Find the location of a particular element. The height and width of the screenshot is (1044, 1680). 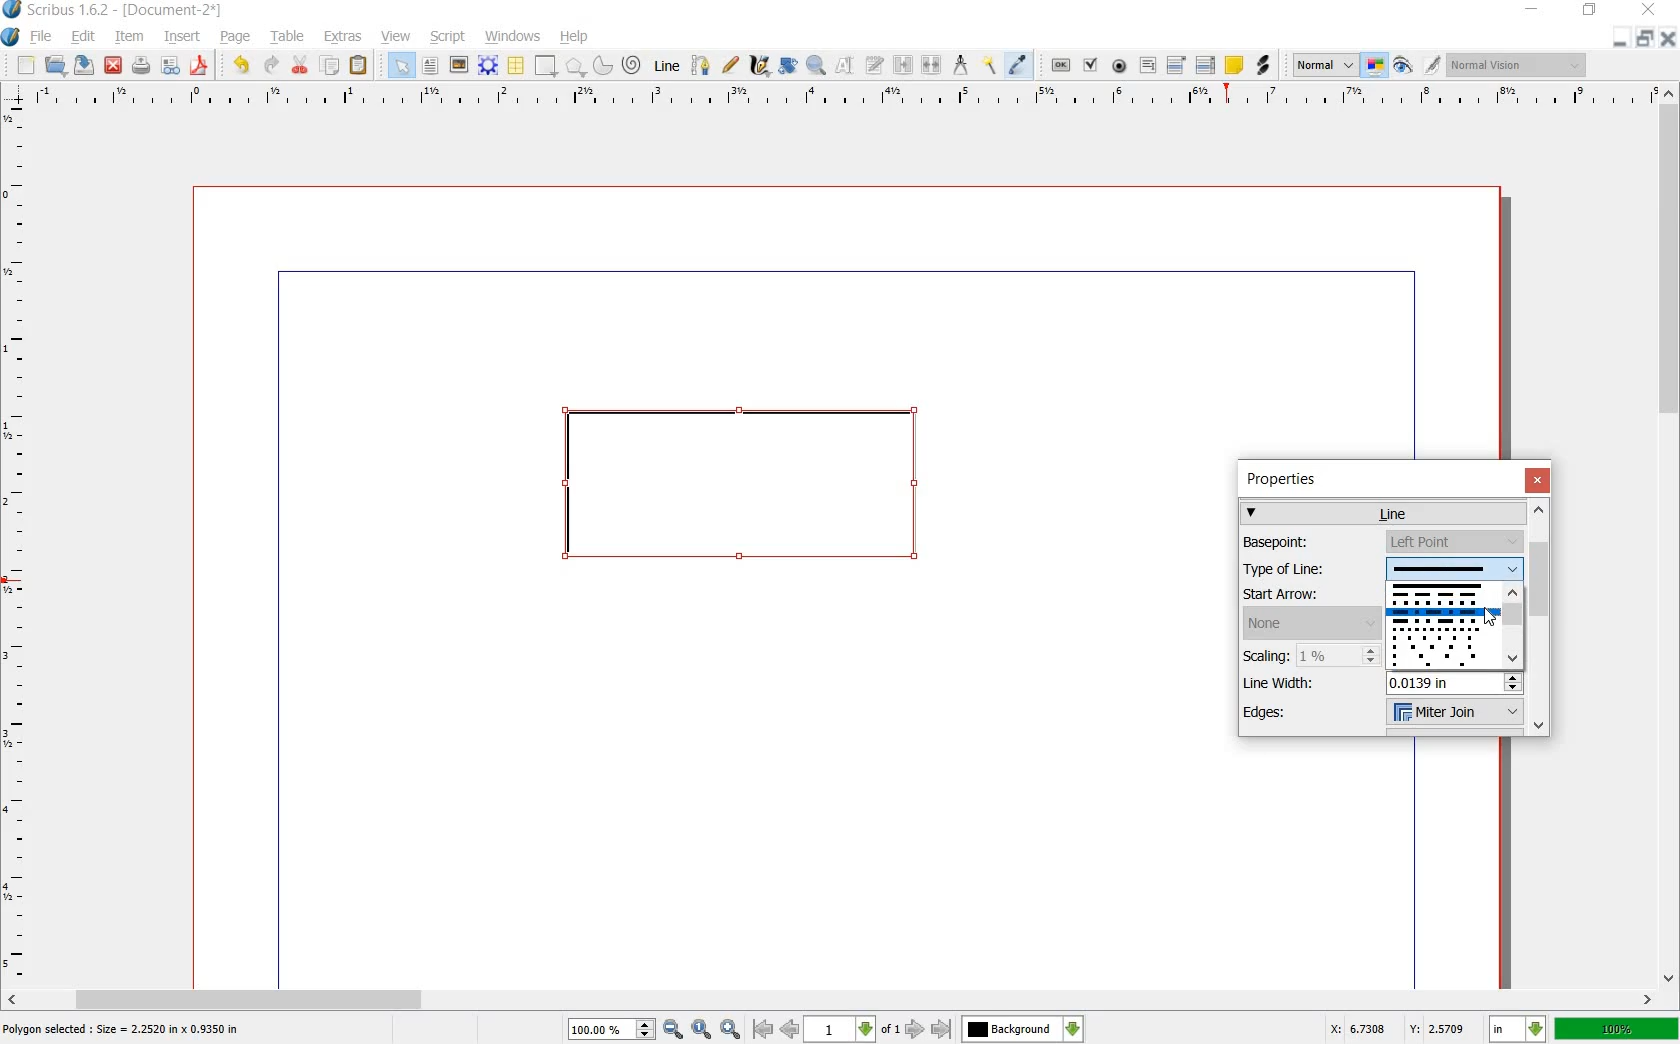

HELP is located at coordinates (574, 38).